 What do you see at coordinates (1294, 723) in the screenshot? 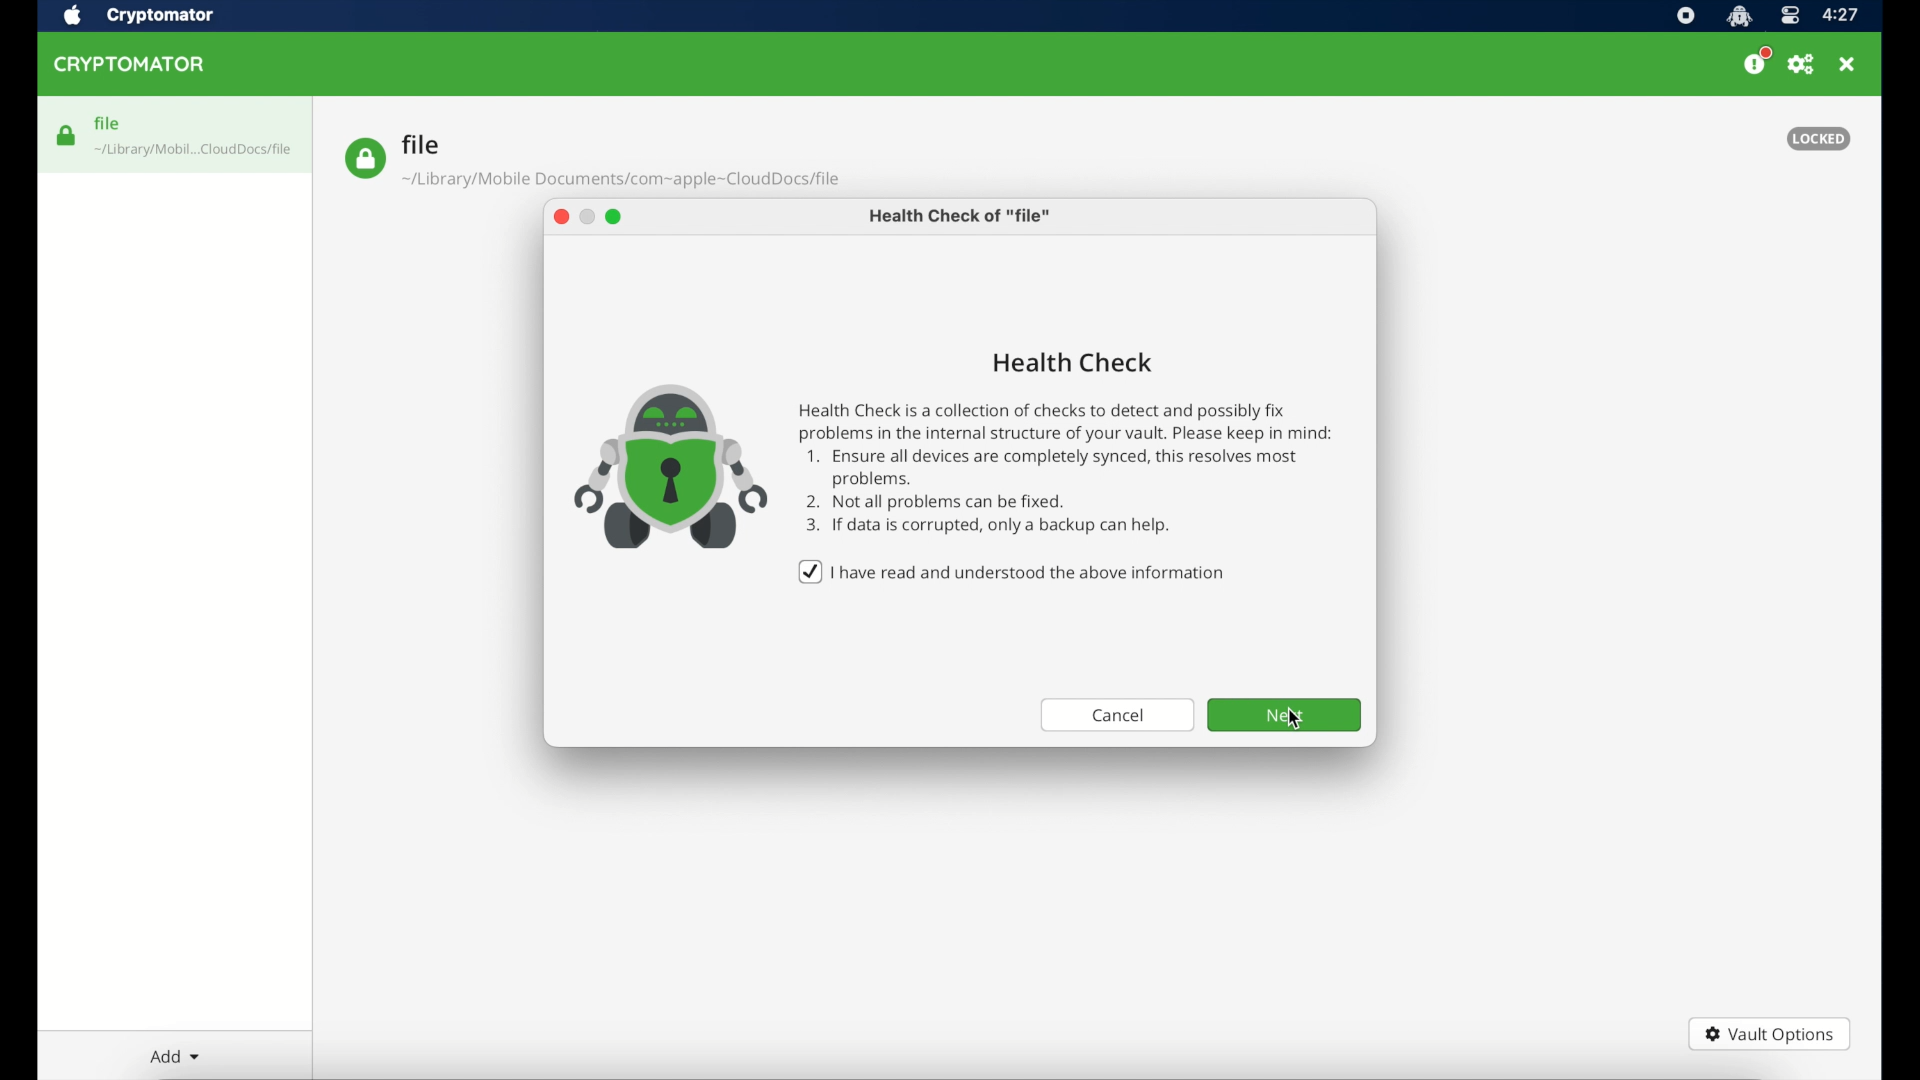
I see `cursor` at bounding box center [1294, 723].